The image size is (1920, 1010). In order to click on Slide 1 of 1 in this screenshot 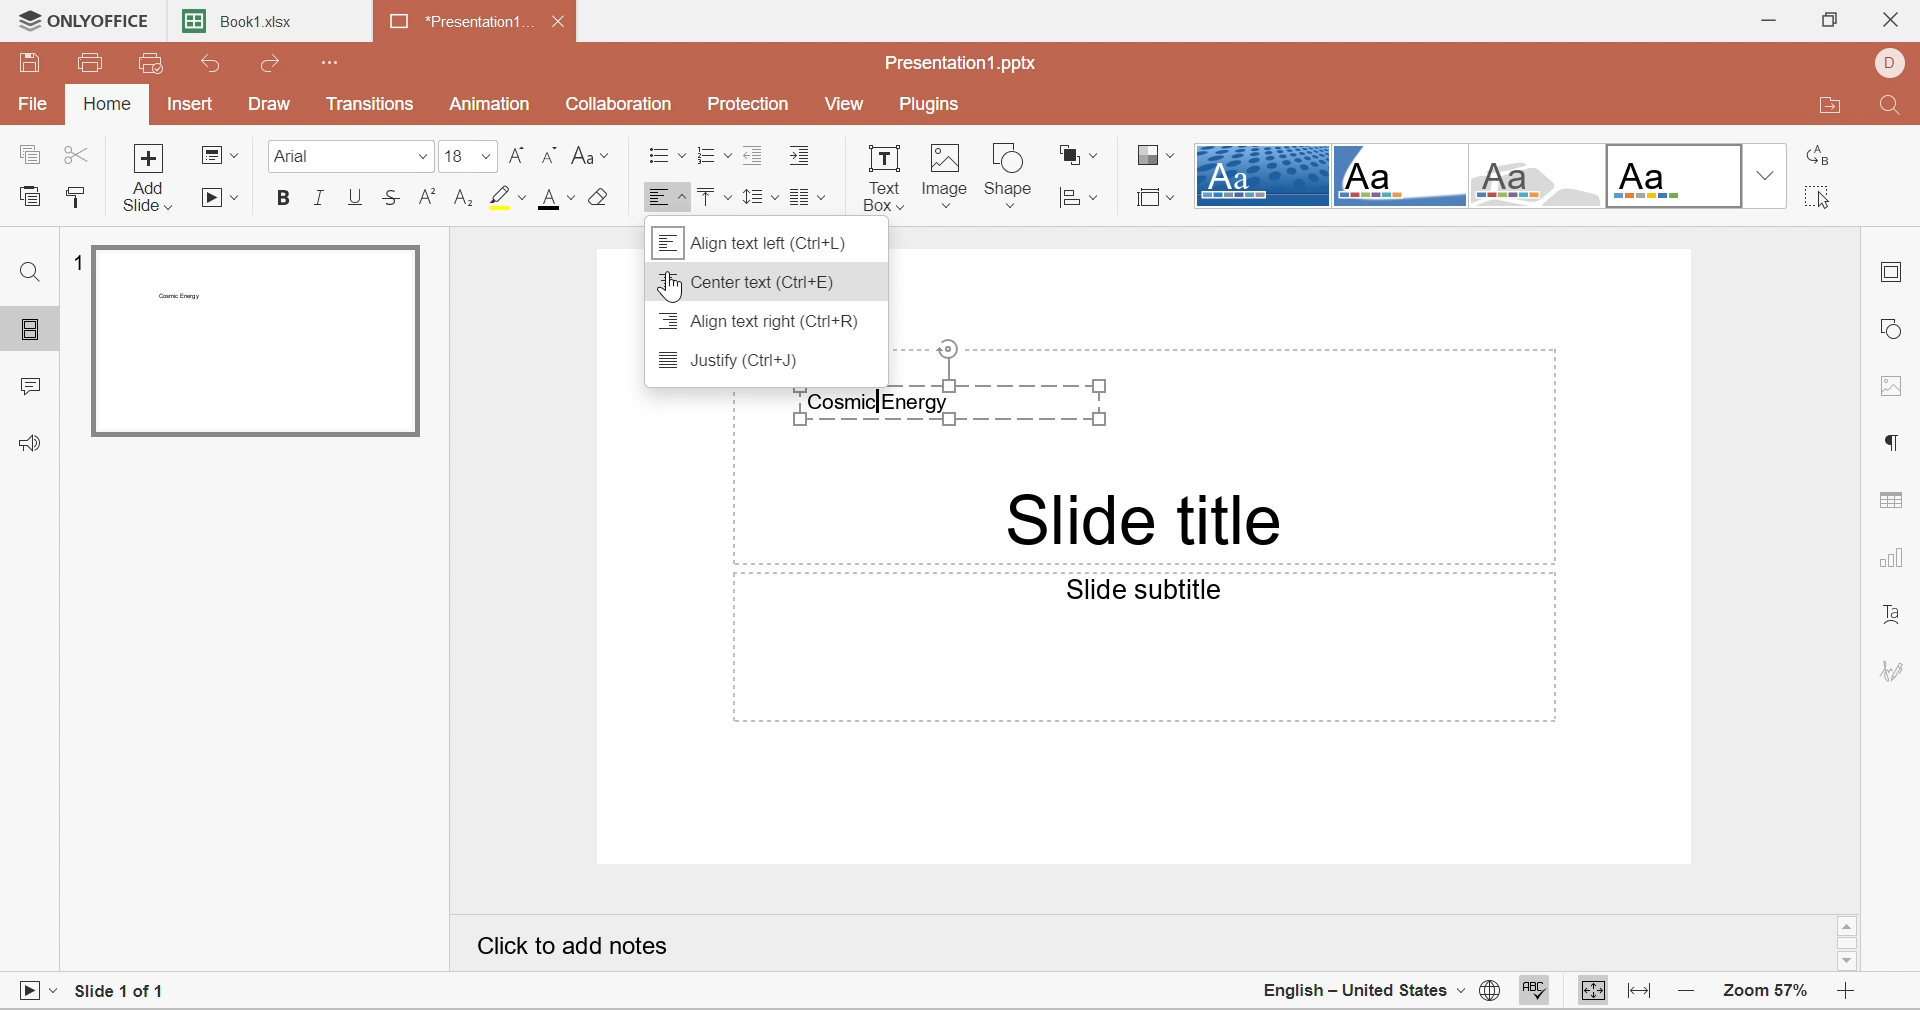, I will do `click(127, 990)`.